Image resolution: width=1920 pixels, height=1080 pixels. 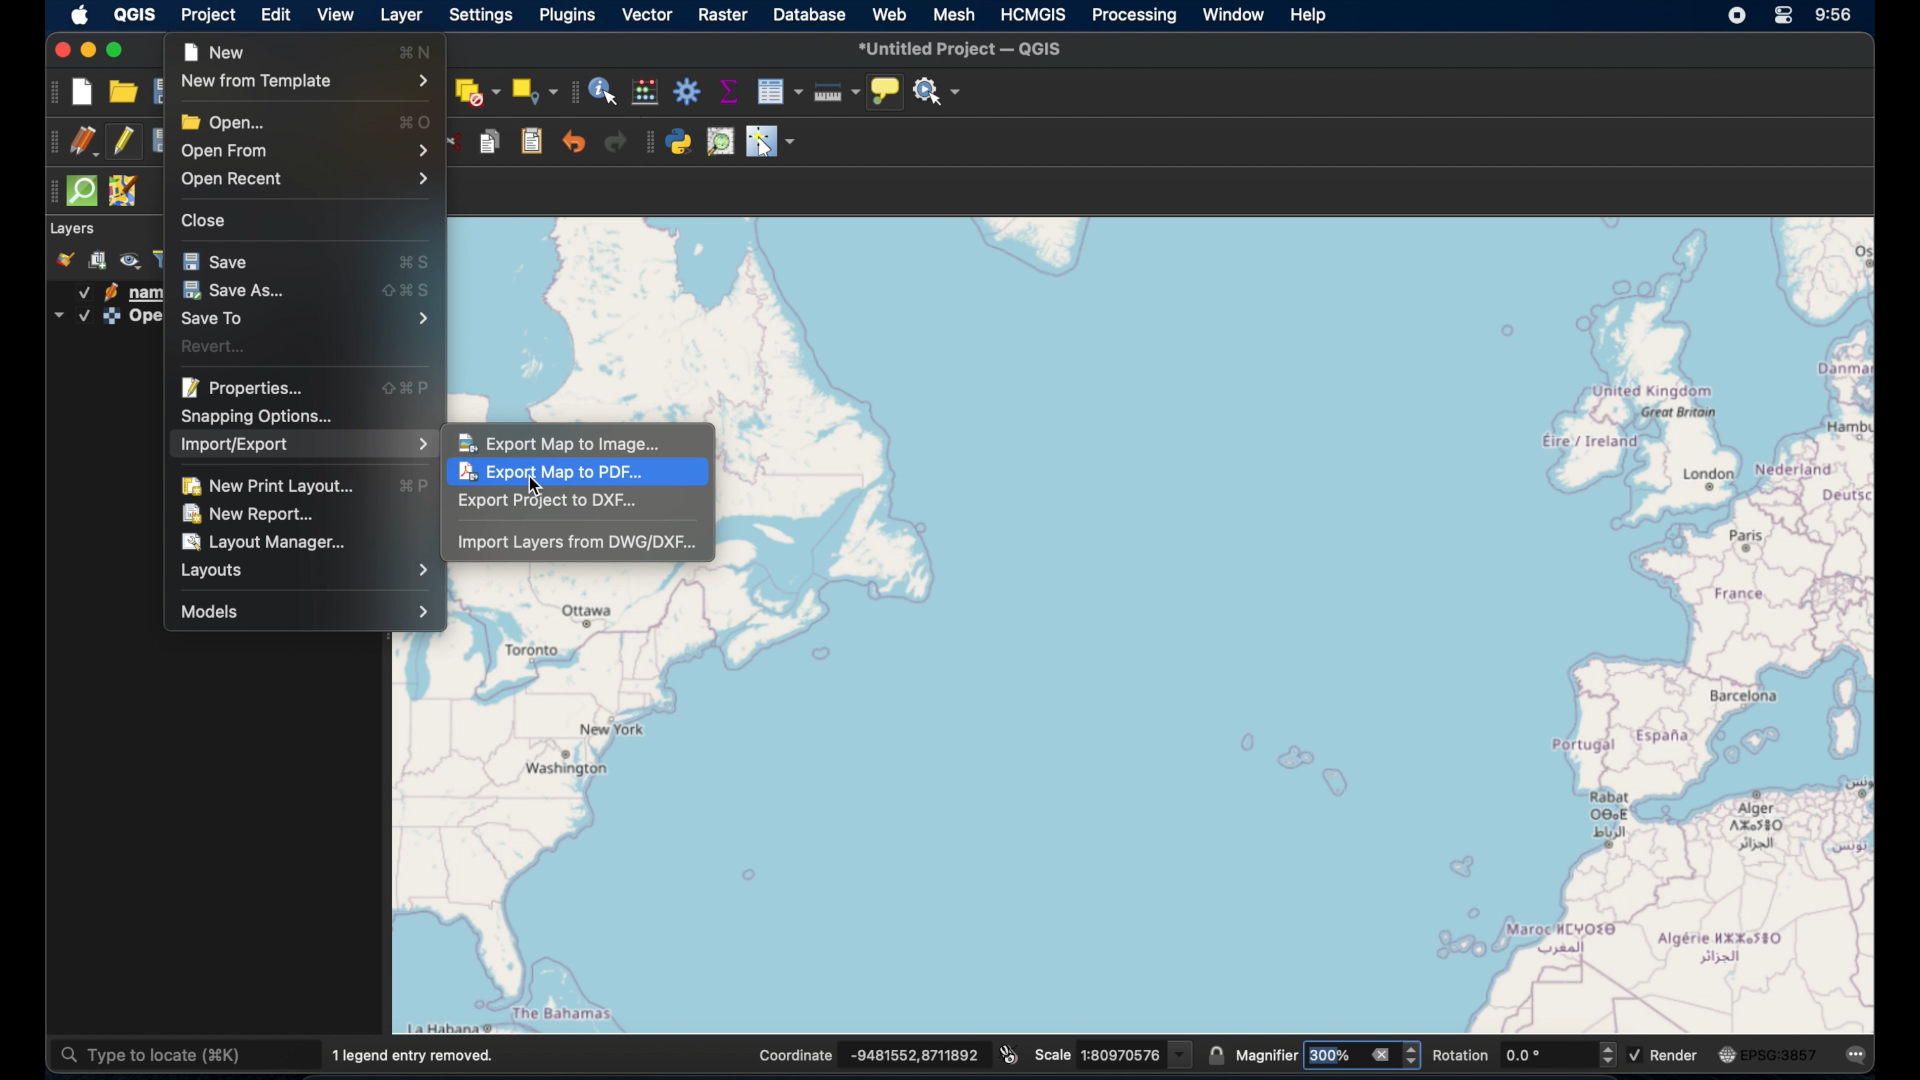 I want to click on switches cursor to configurable pointer, so click(x=773, y=144).